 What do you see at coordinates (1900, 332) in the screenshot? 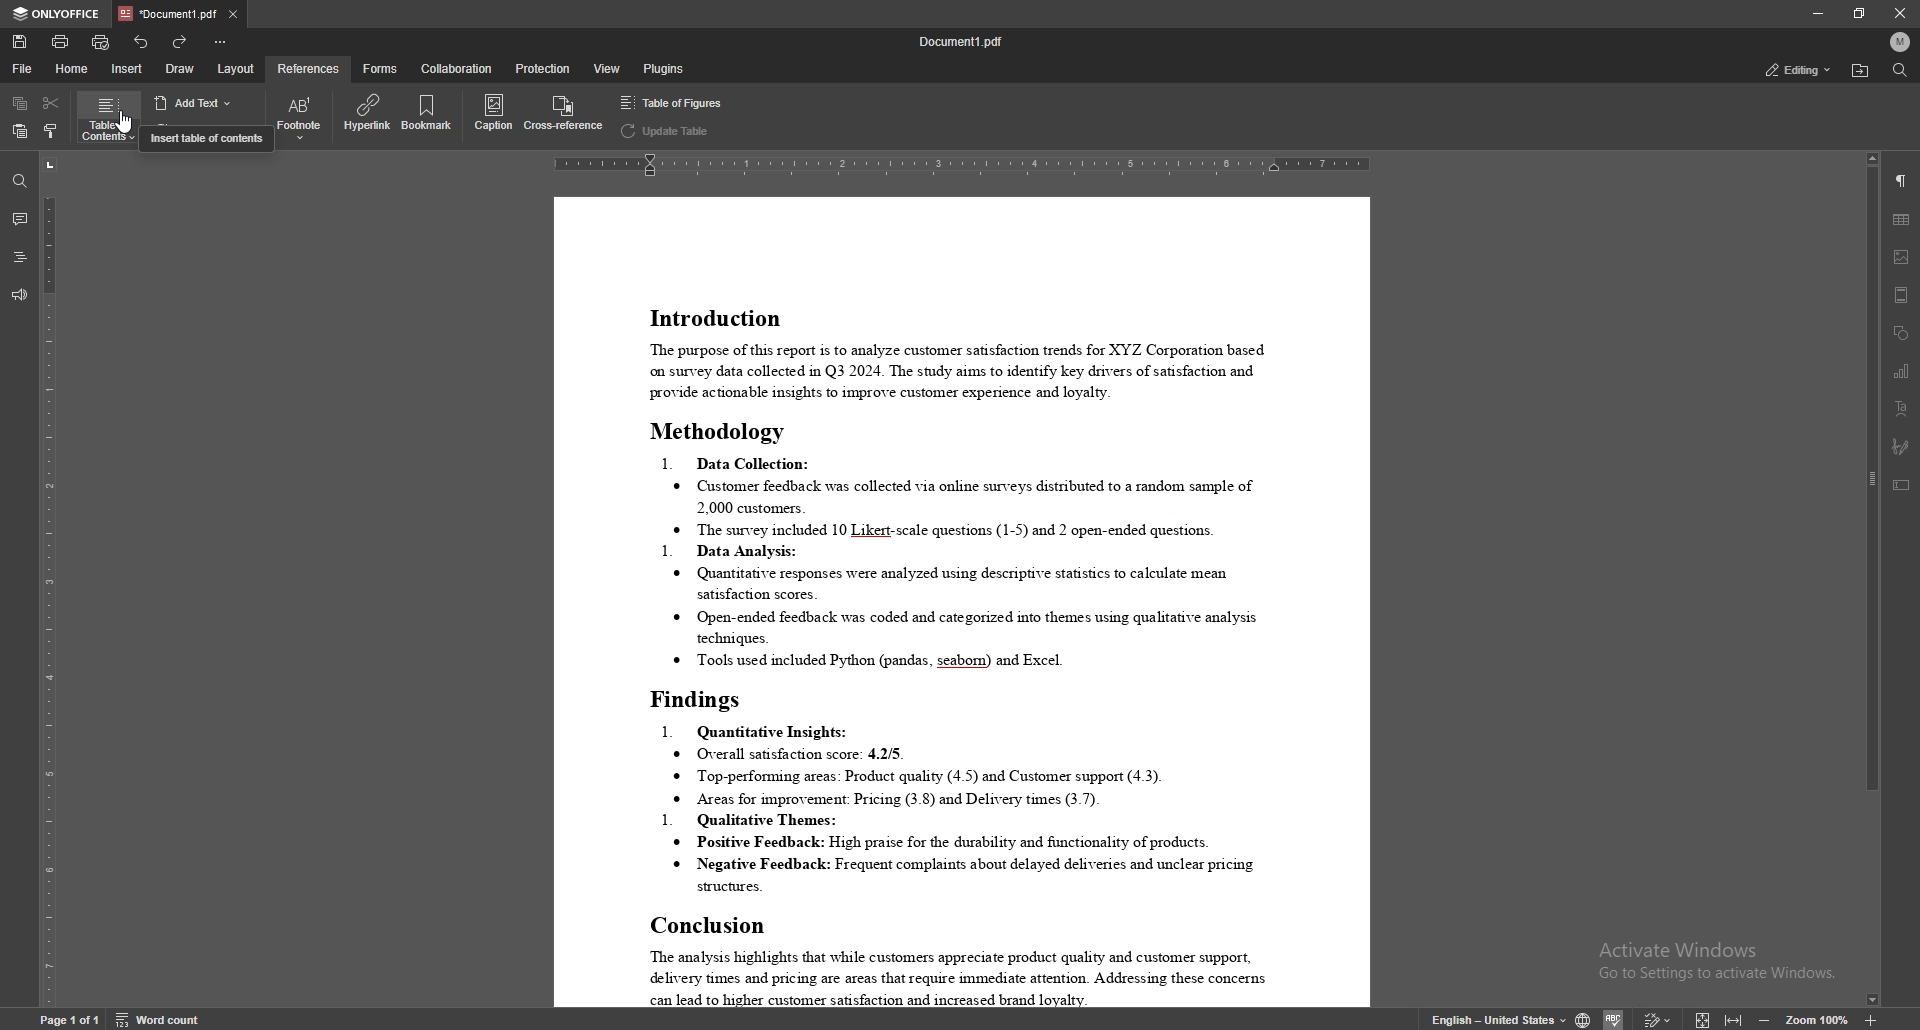
I see `shapes` at bounding box center [1900, 332].